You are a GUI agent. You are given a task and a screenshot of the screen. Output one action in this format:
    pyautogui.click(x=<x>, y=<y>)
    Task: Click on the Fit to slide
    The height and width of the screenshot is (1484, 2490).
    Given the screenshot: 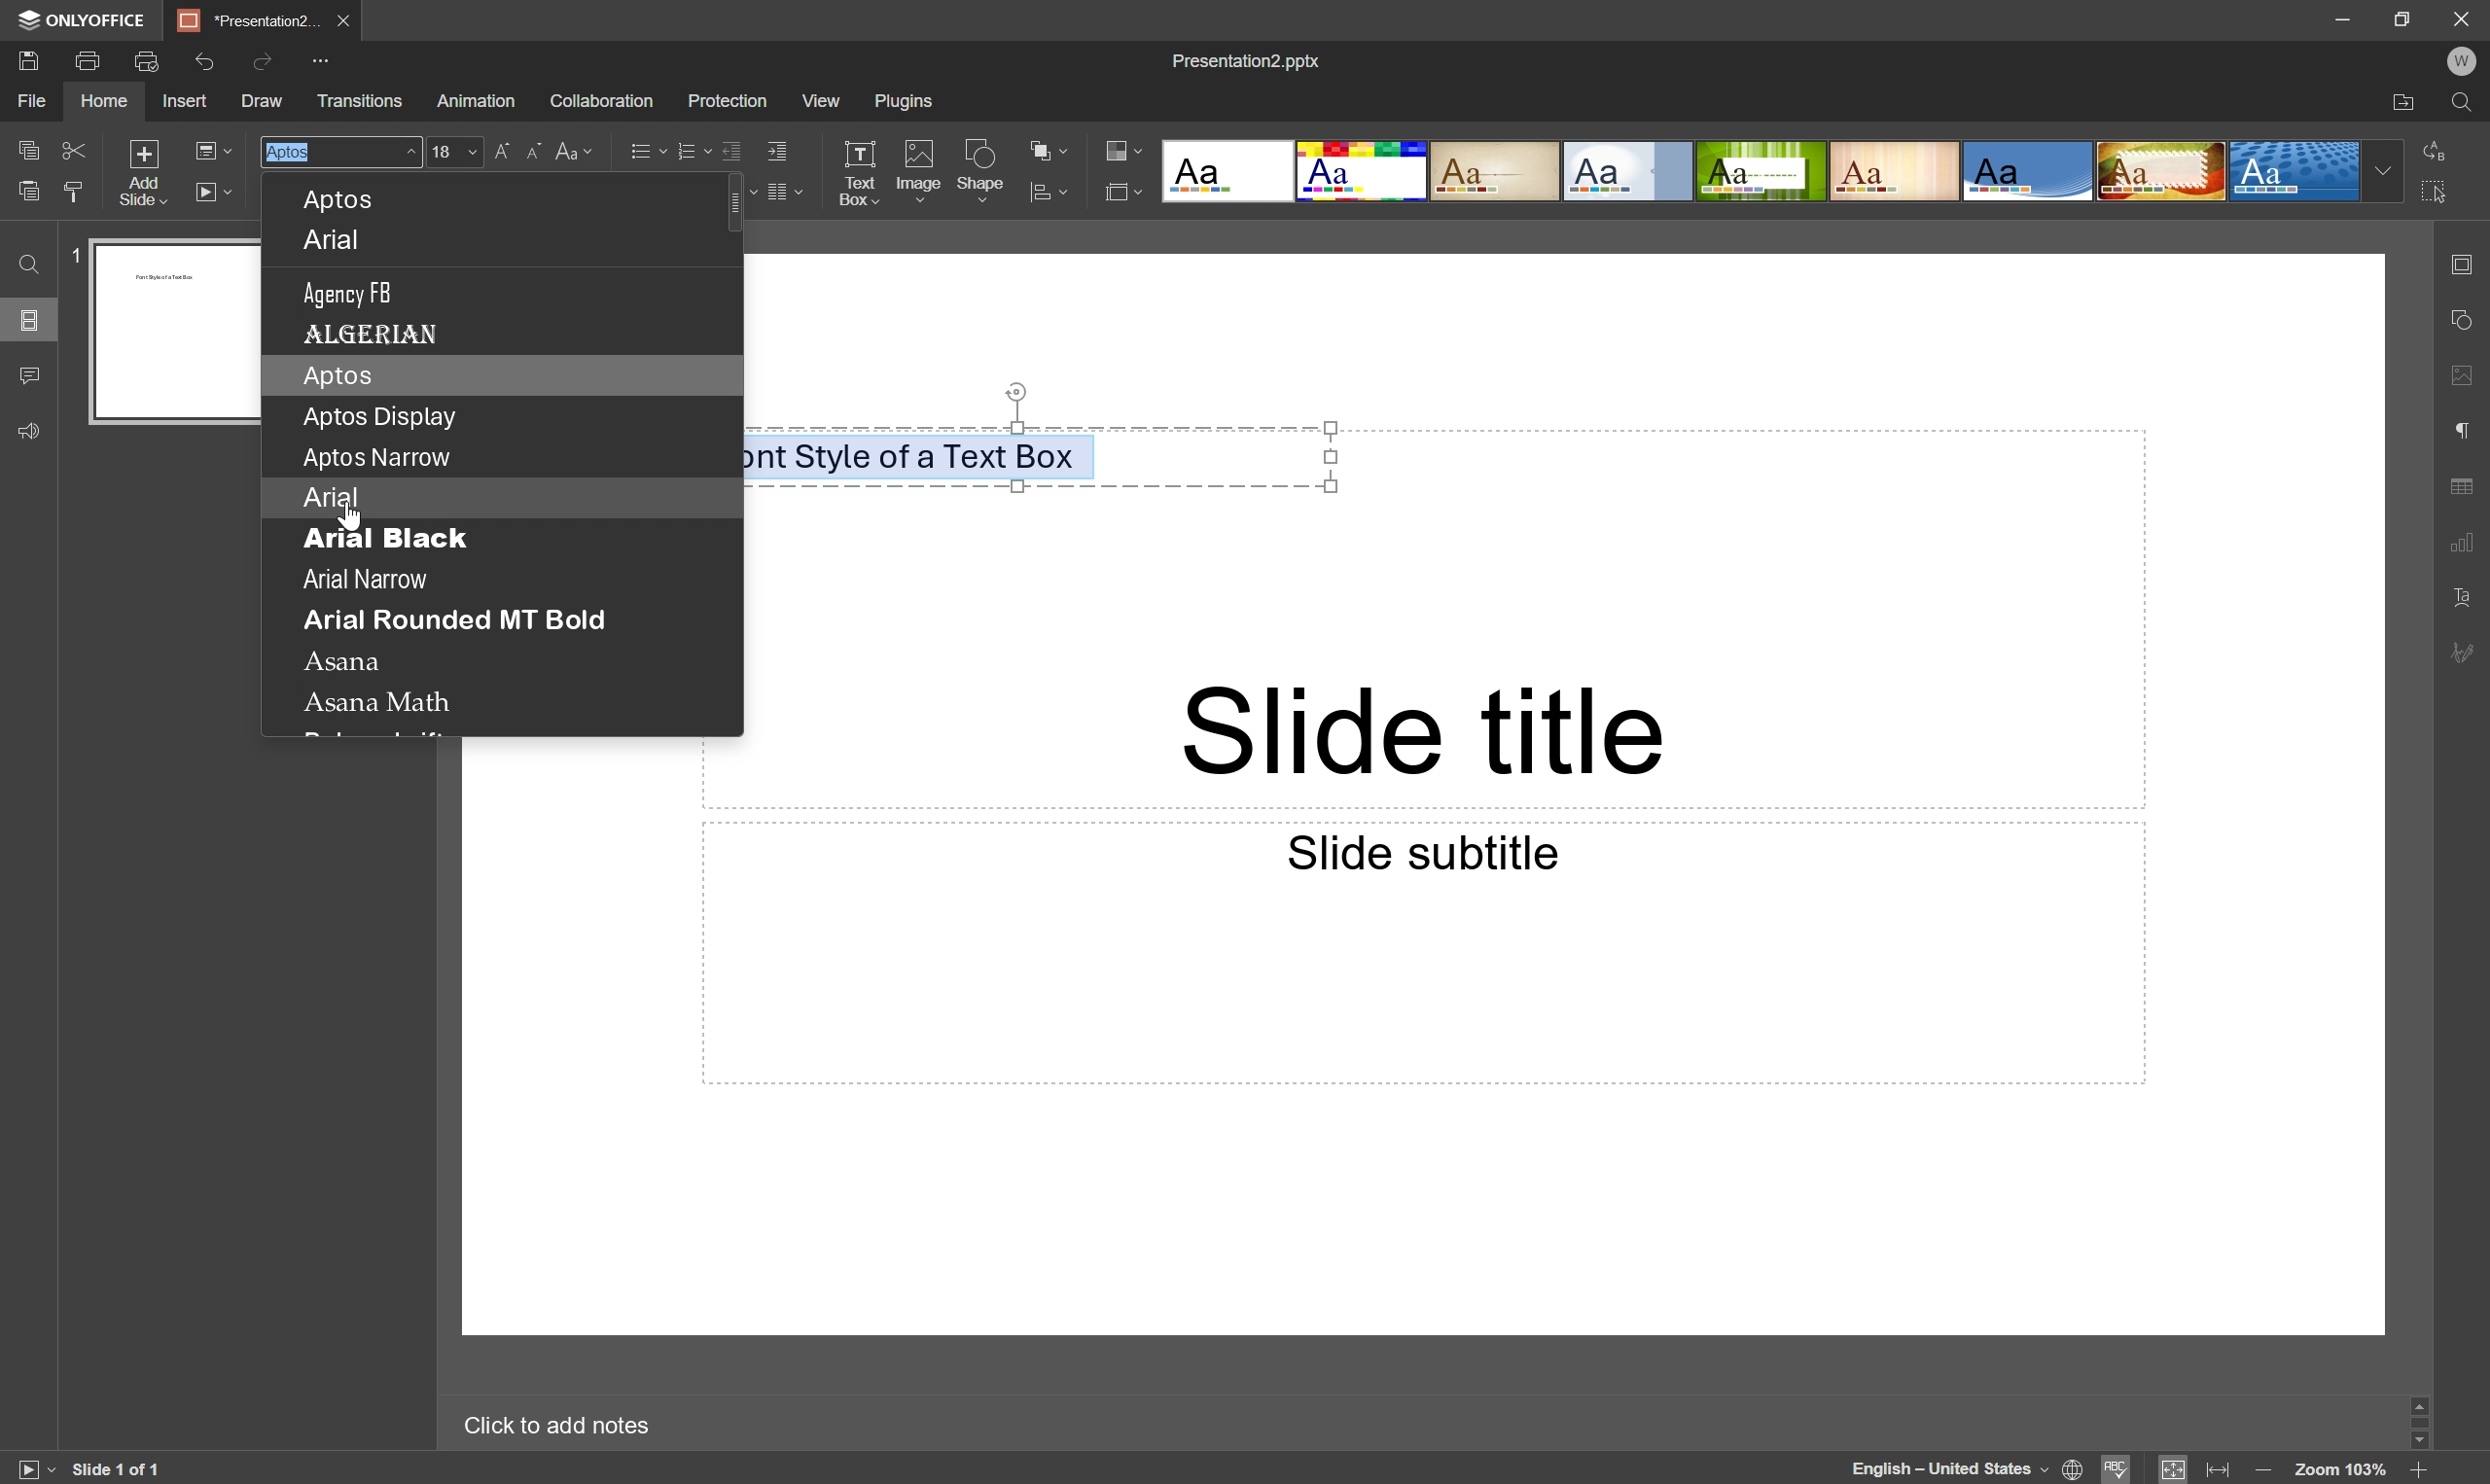 What is the action you would take?
    pyautogui.click(x=2174, y=1468)
    